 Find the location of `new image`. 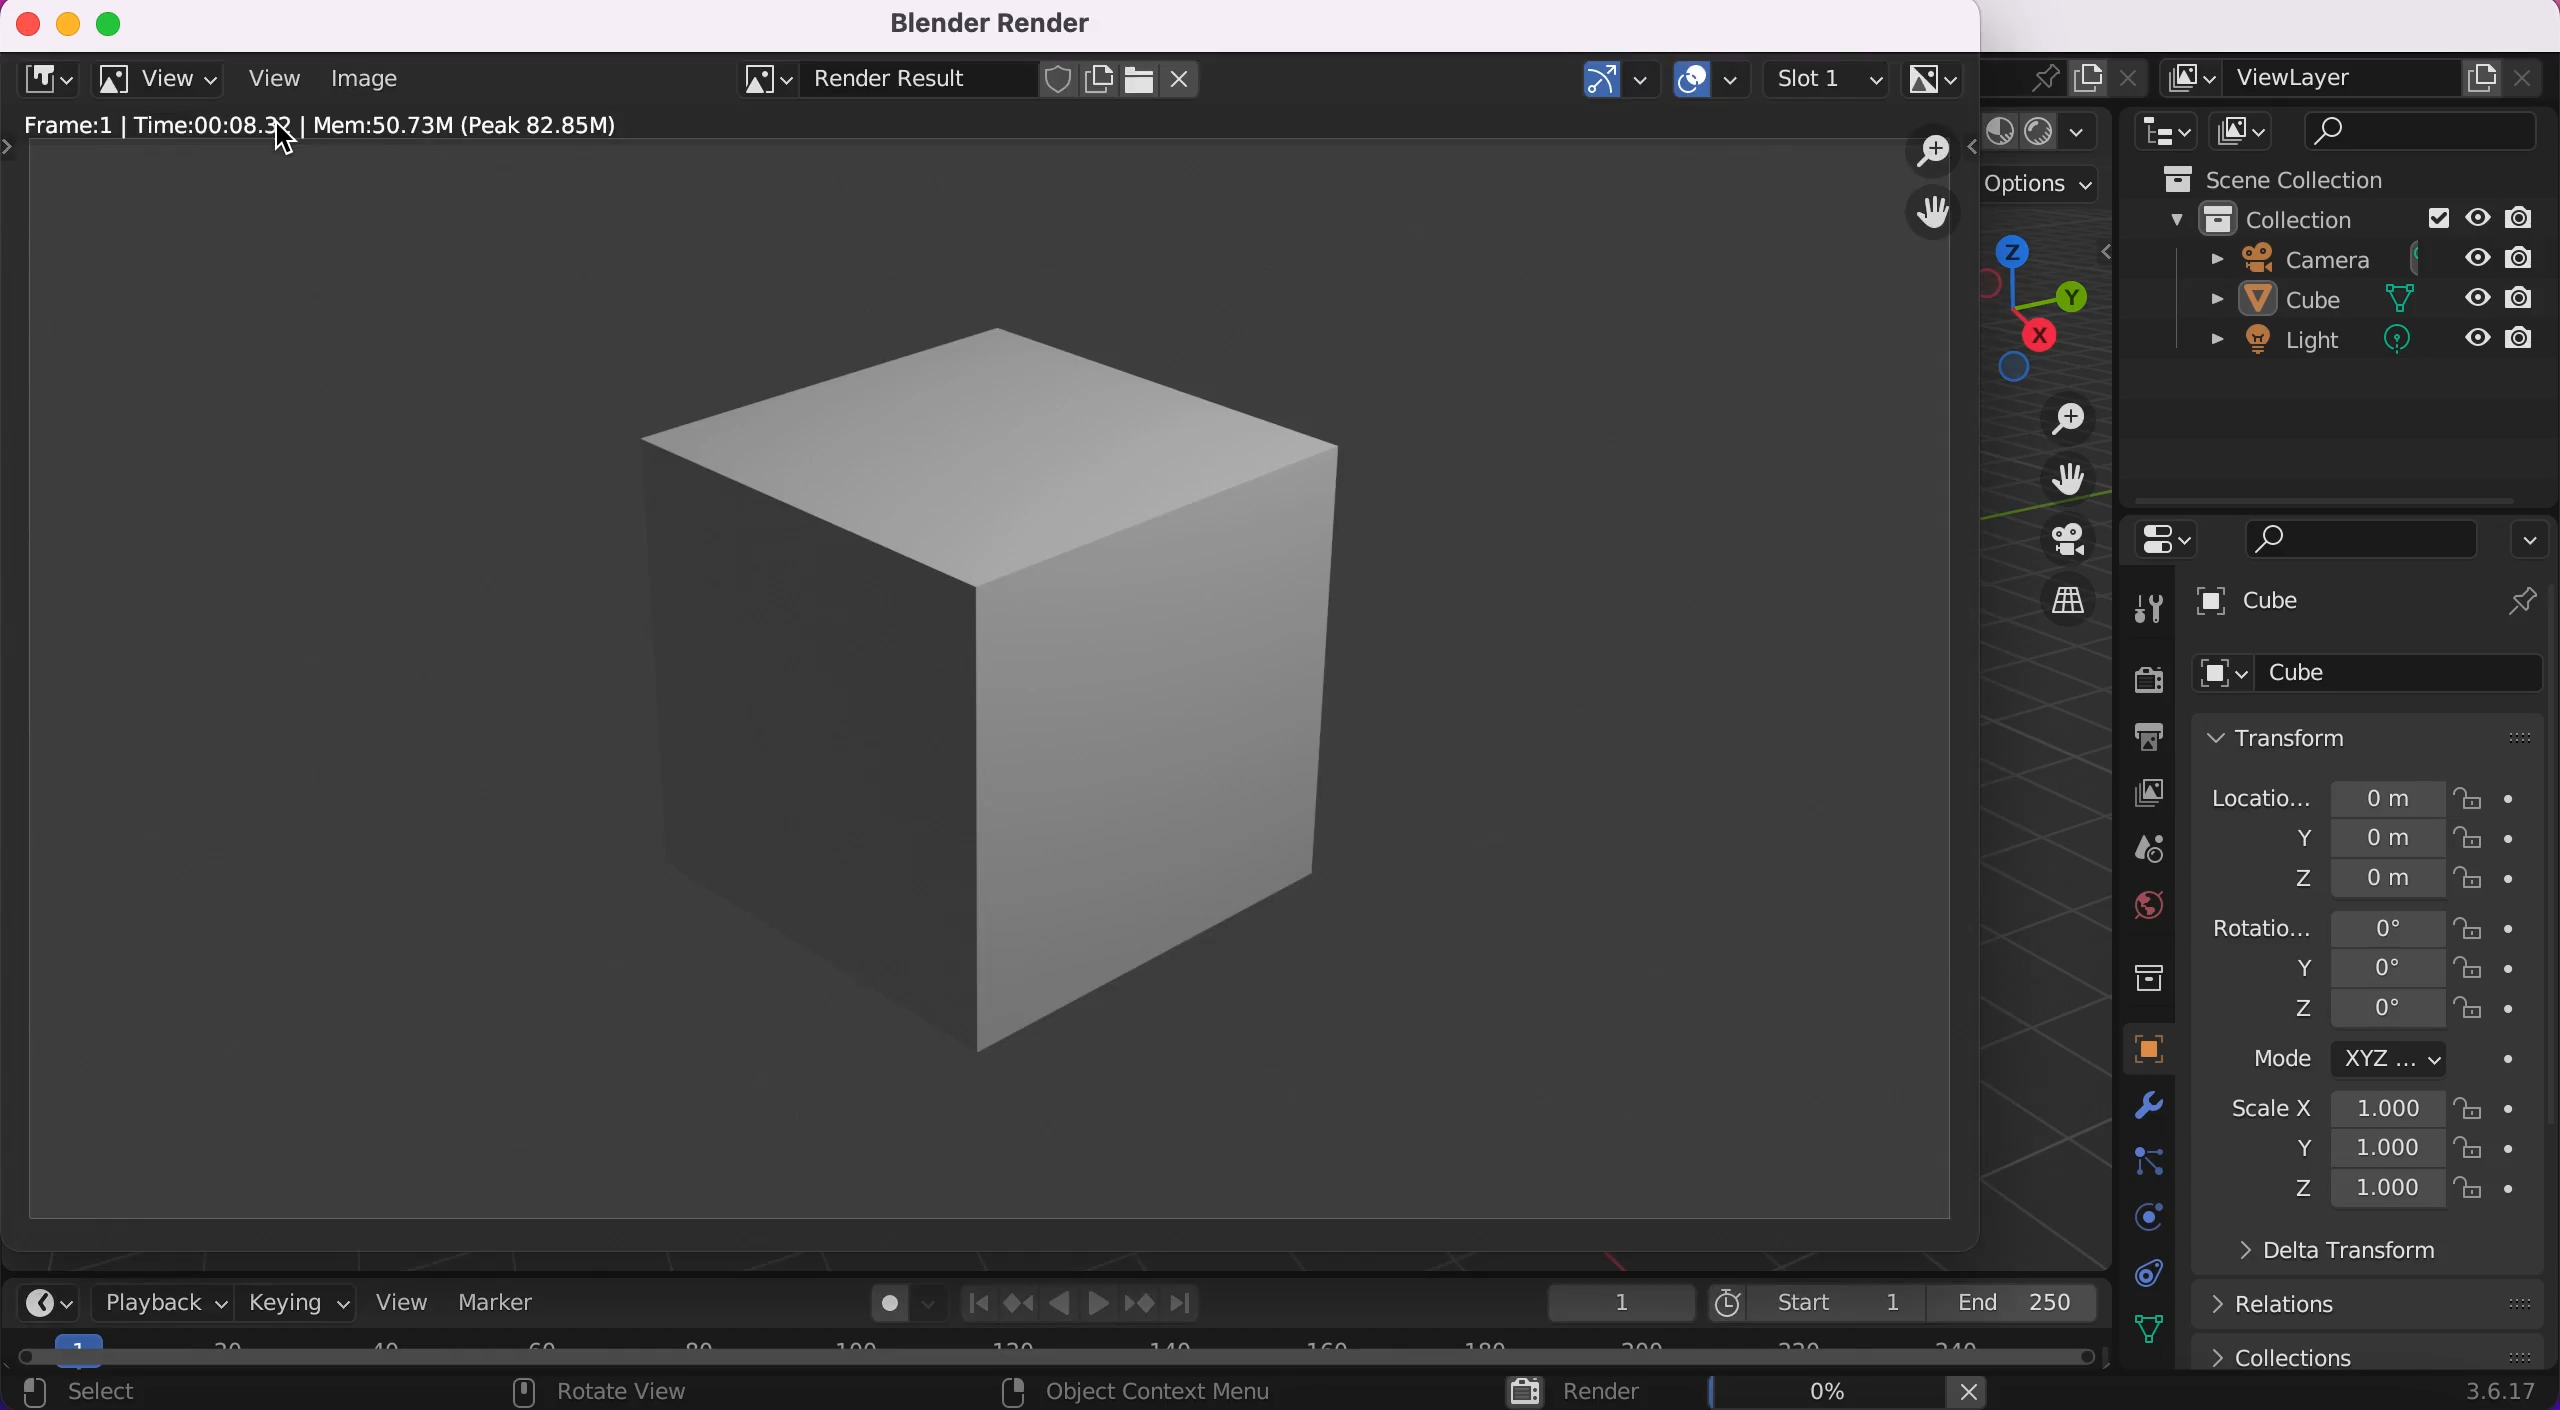

new image is located at coordinates (1101, 80).